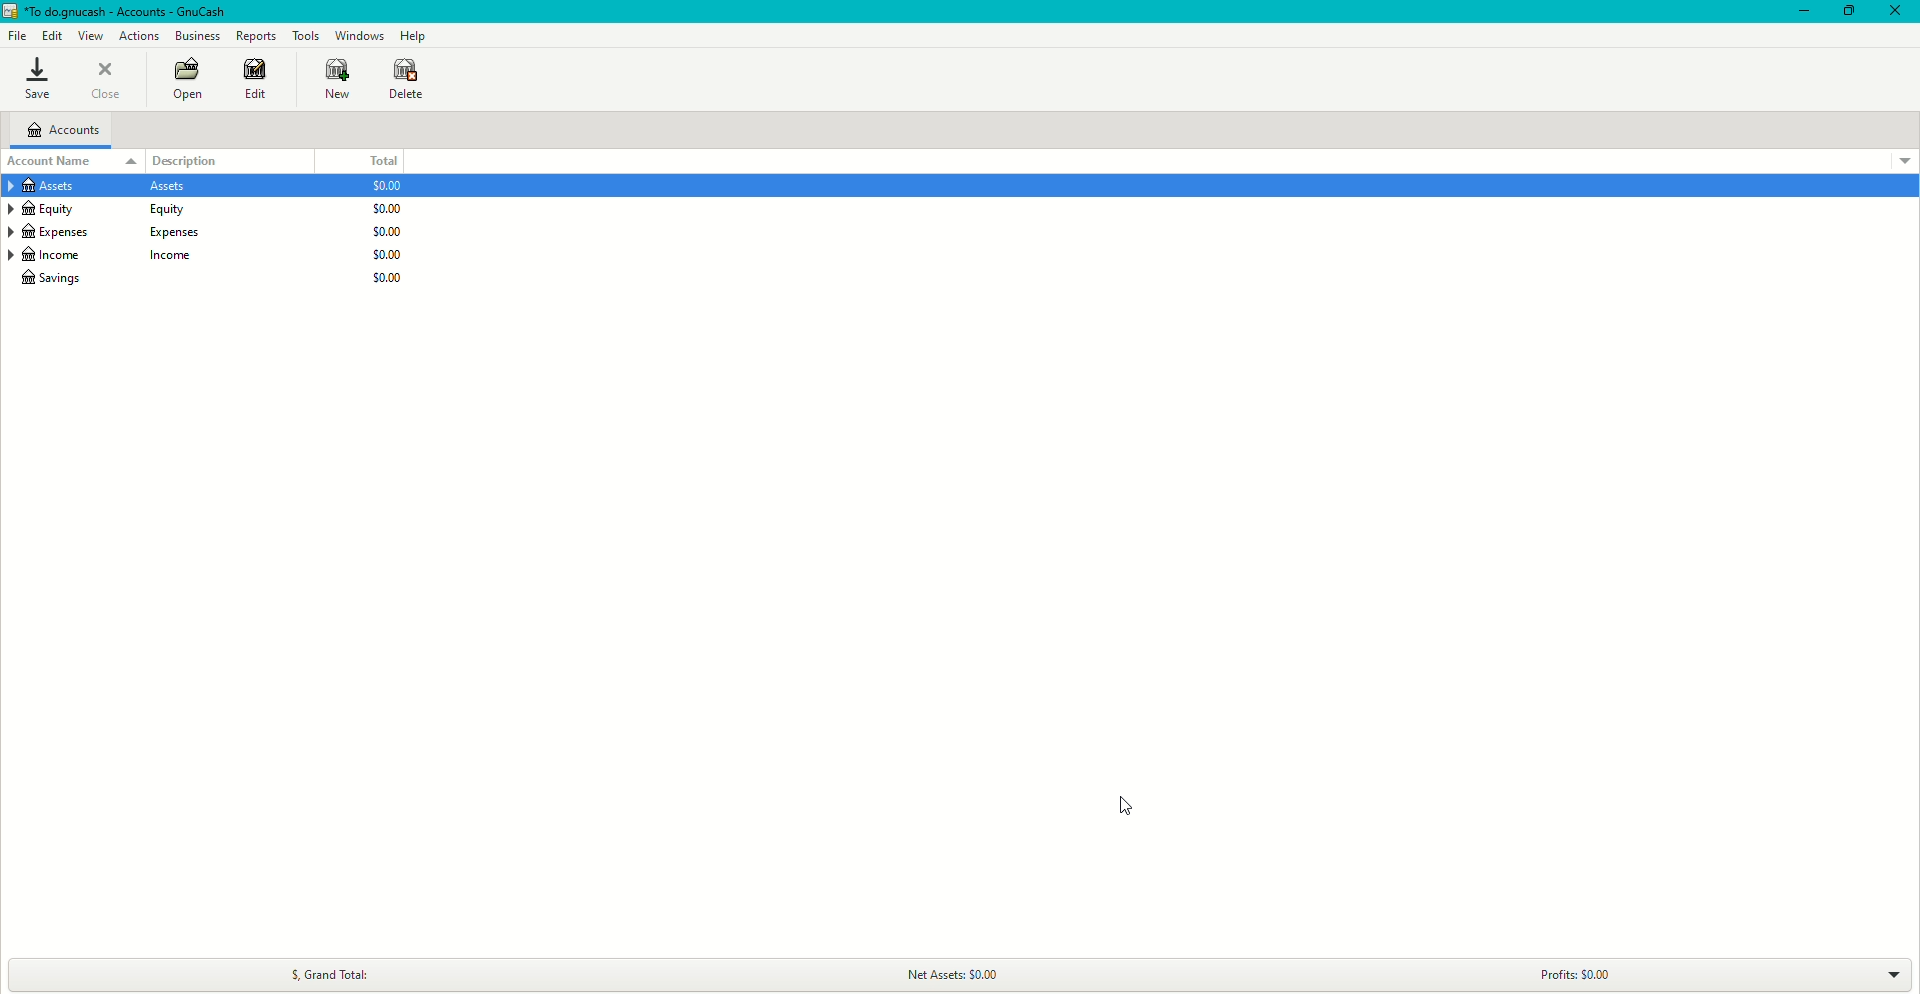  What do you see at coordinates (185, 81) in the screenshot?
I see `Open` at bounding box center [185, 81].